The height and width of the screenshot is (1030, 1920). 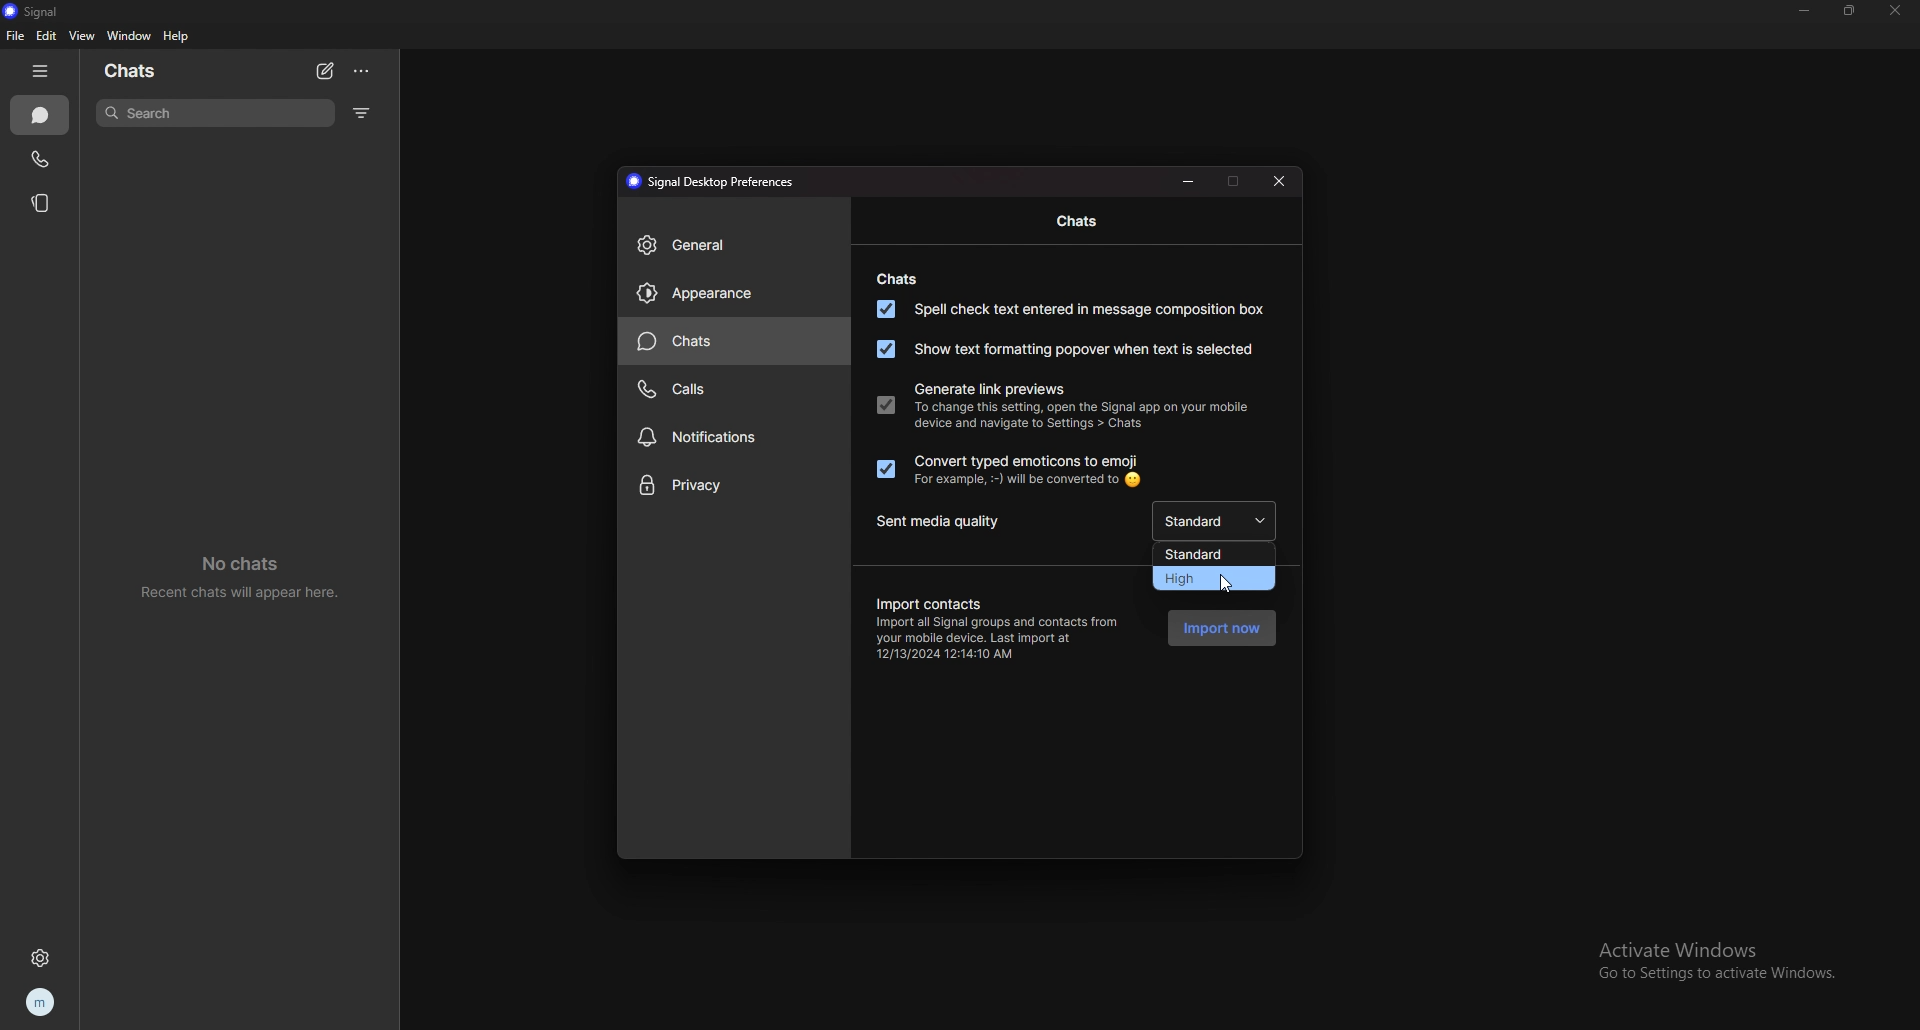 I want to click on hide tab, so click(x=41, y=71).